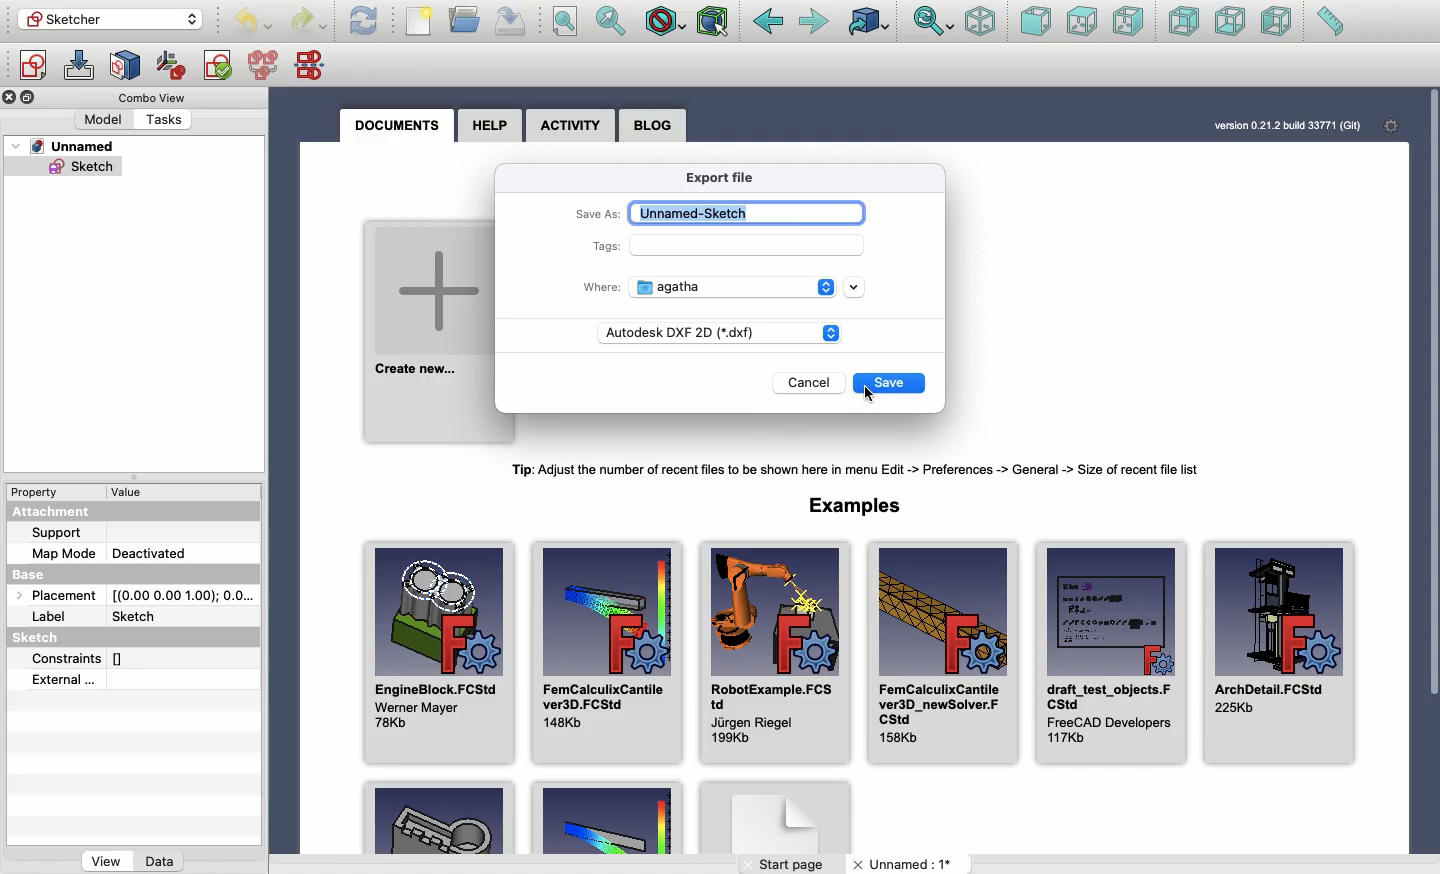 This screenshot has width=1440, height=874. I want to click on Save as, so click(598, 216).